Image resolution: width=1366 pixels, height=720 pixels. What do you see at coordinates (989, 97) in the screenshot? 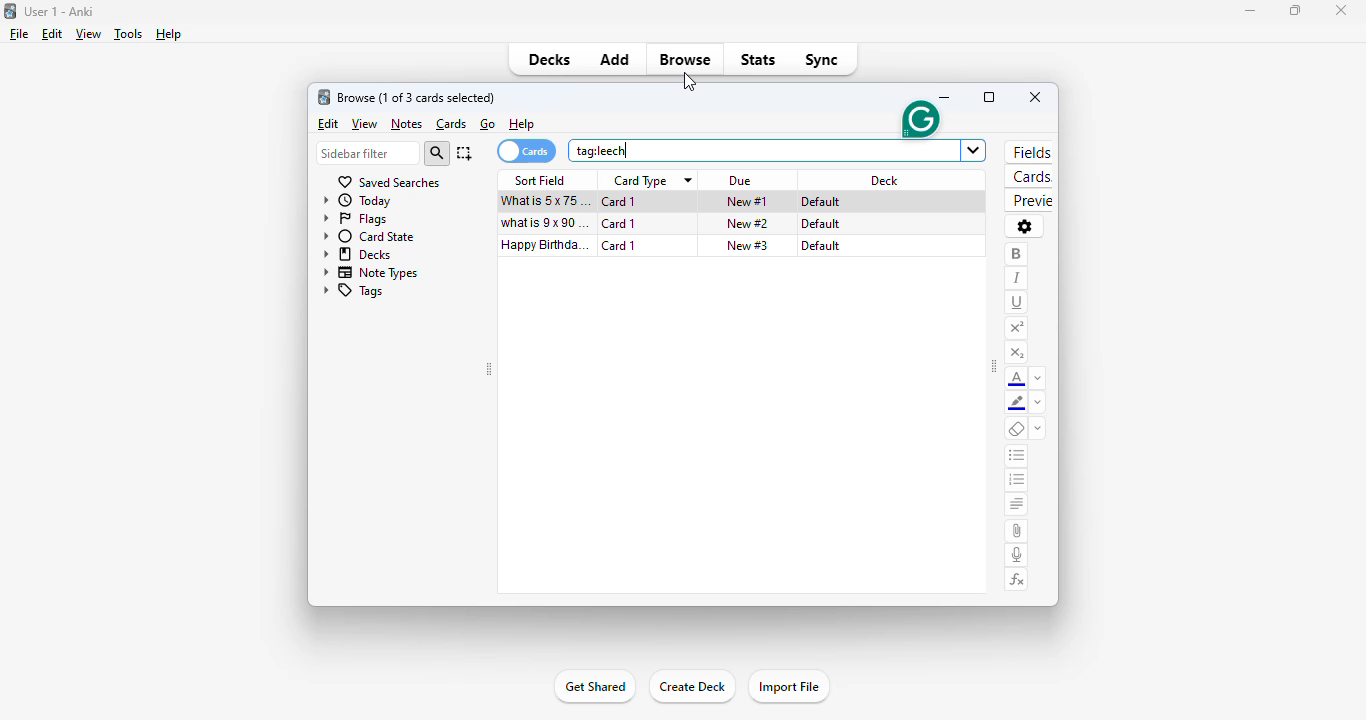
I see `maximize` at bounding box center [989, 97].